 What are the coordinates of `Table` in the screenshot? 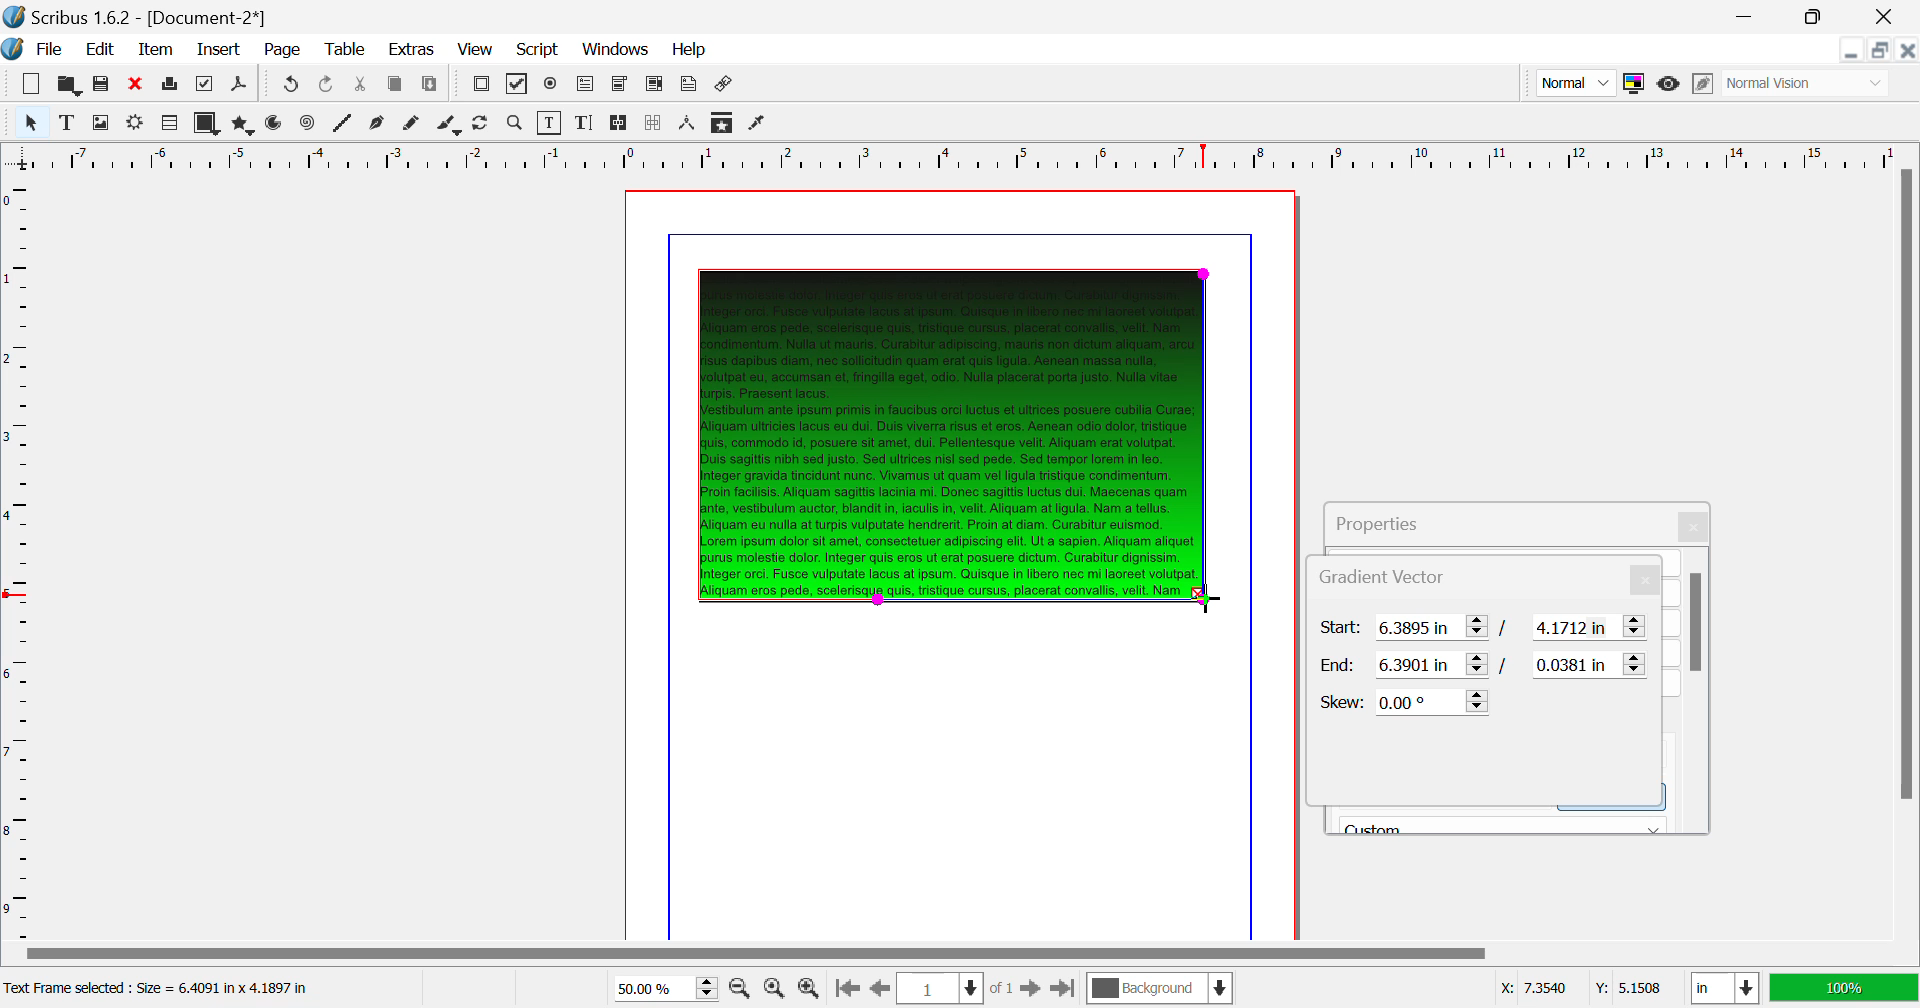 It's located at (347, 51).